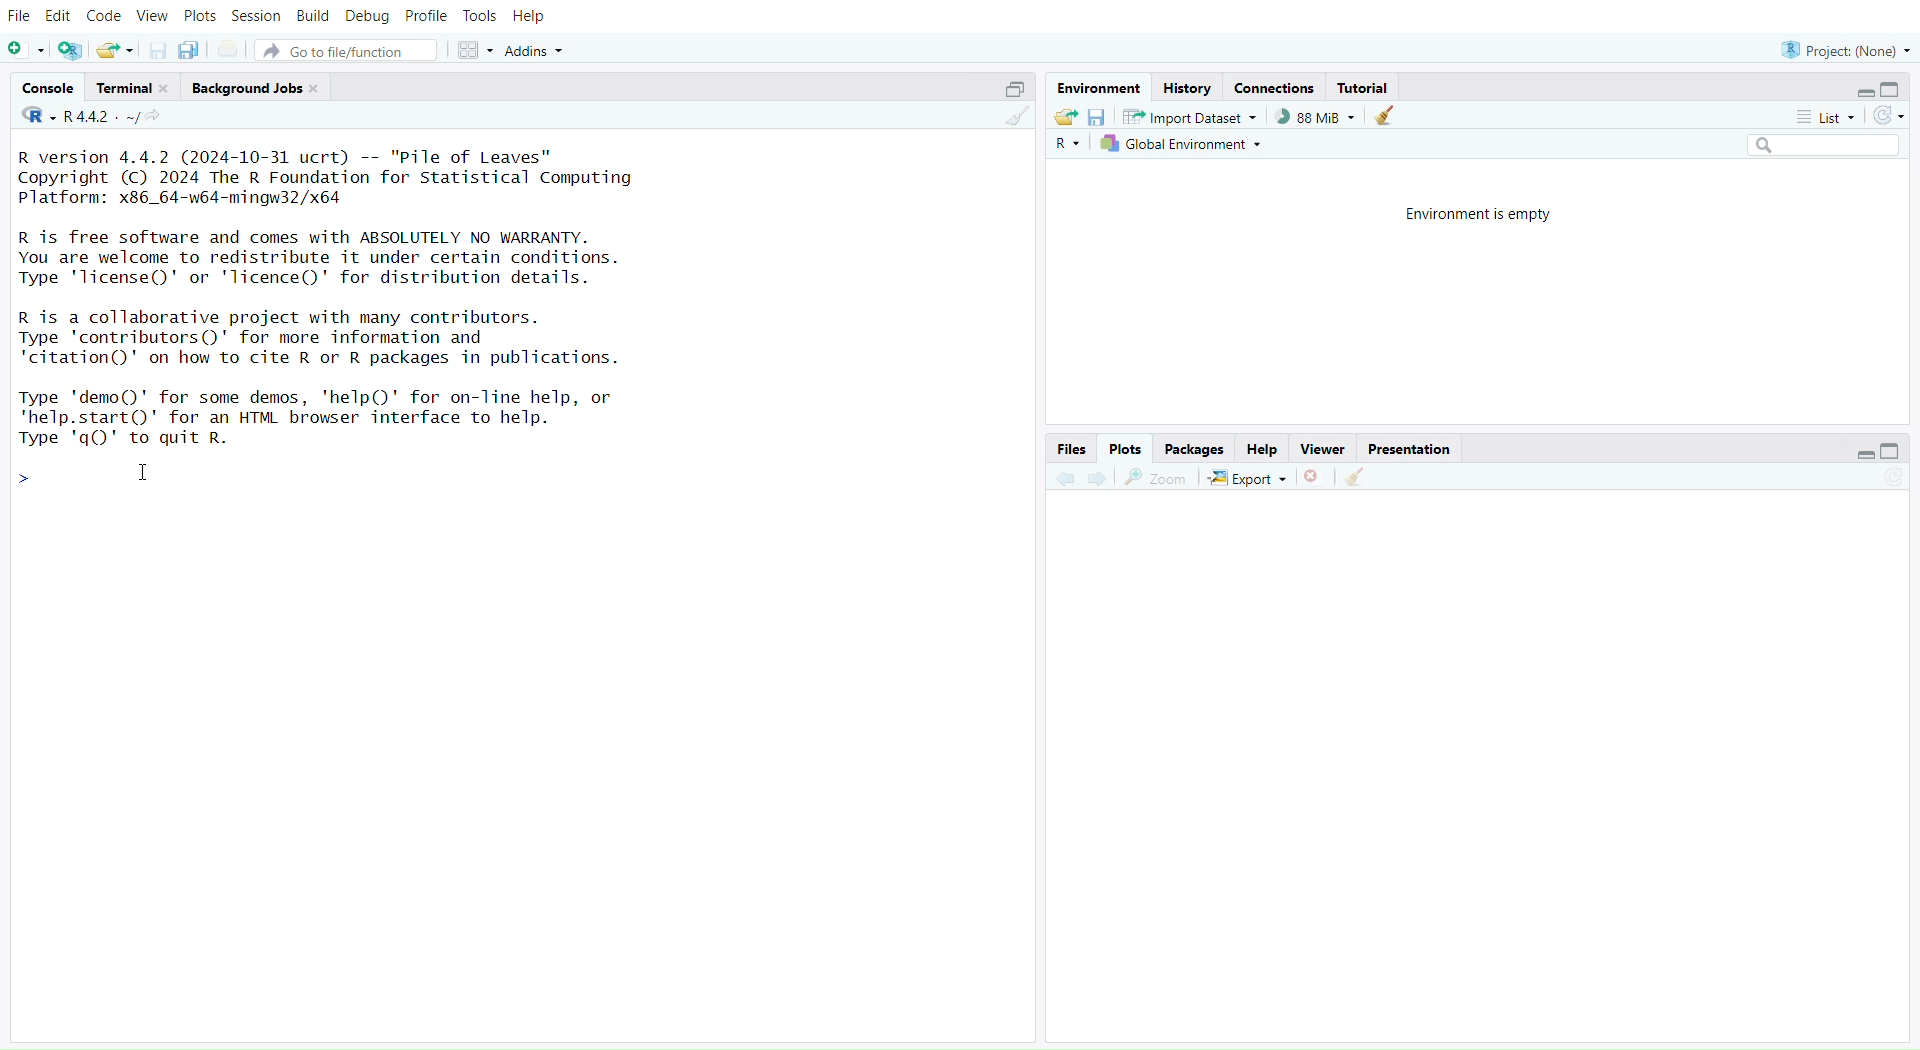  I want to click on files, so click(1072, 448).